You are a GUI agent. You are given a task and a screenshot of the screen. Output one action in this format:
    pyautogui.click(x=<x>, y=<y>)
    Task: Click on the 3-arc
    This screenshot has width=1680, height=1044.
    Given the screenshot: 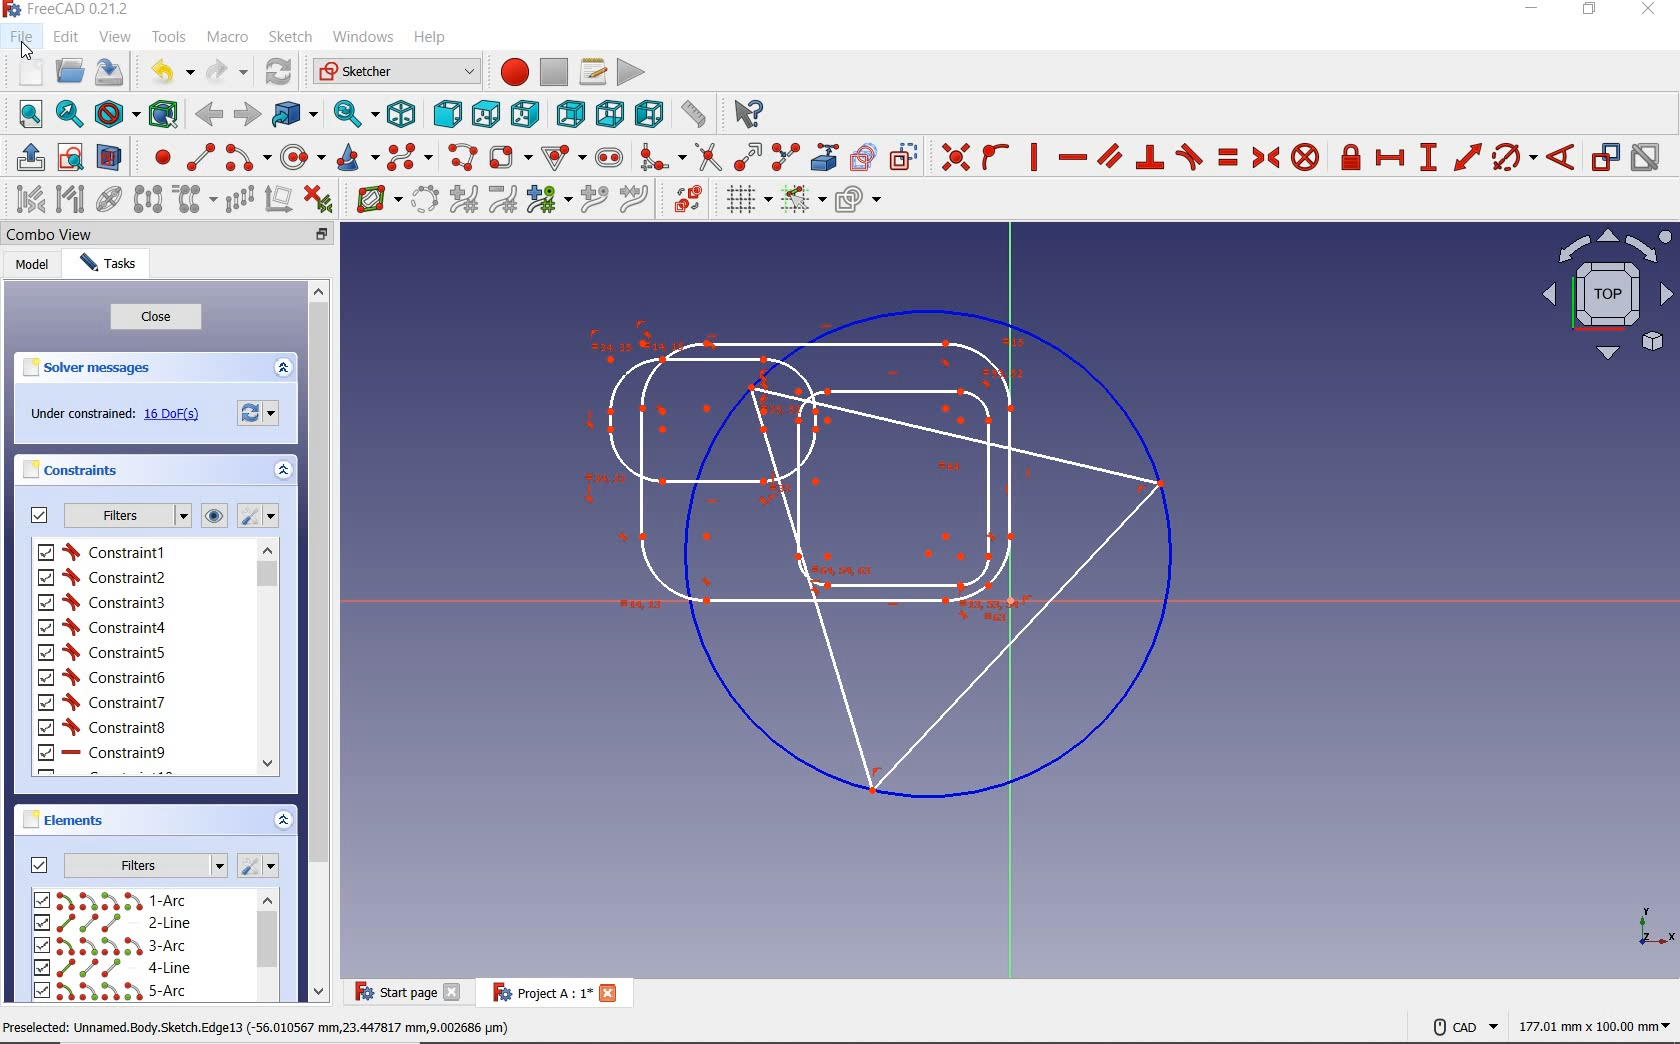 What is the action you would take?
    pyautogui.click(x=111, y=946)
    